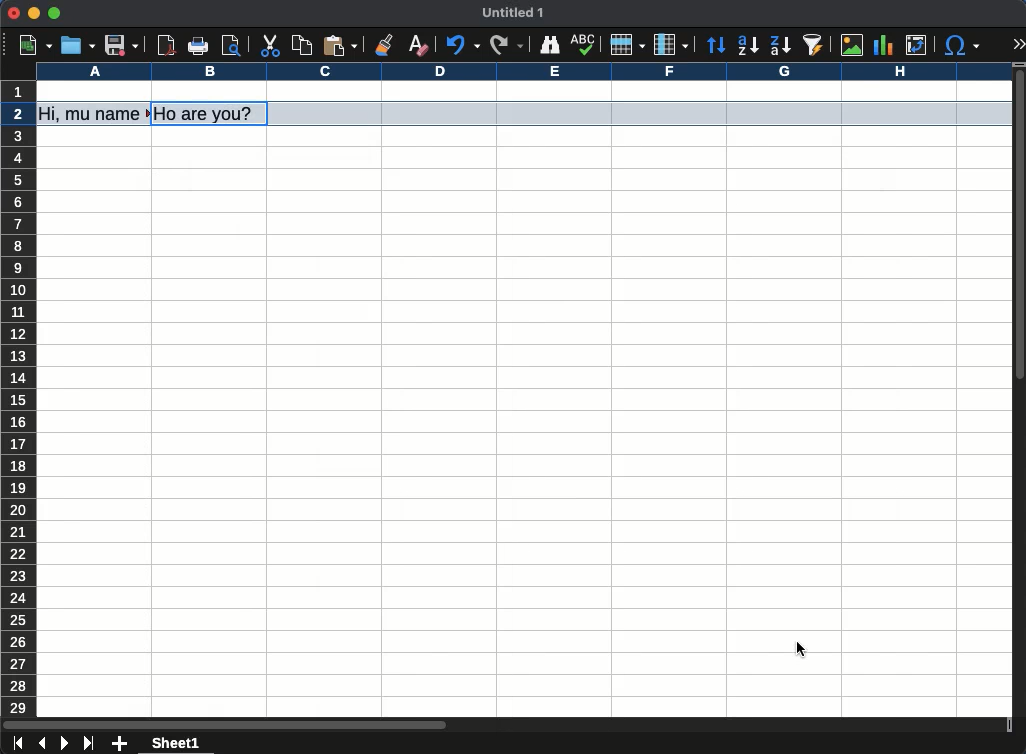  Describe the element at coordinates (20, 743) in the screenshot. I see `first sheet` at that location.